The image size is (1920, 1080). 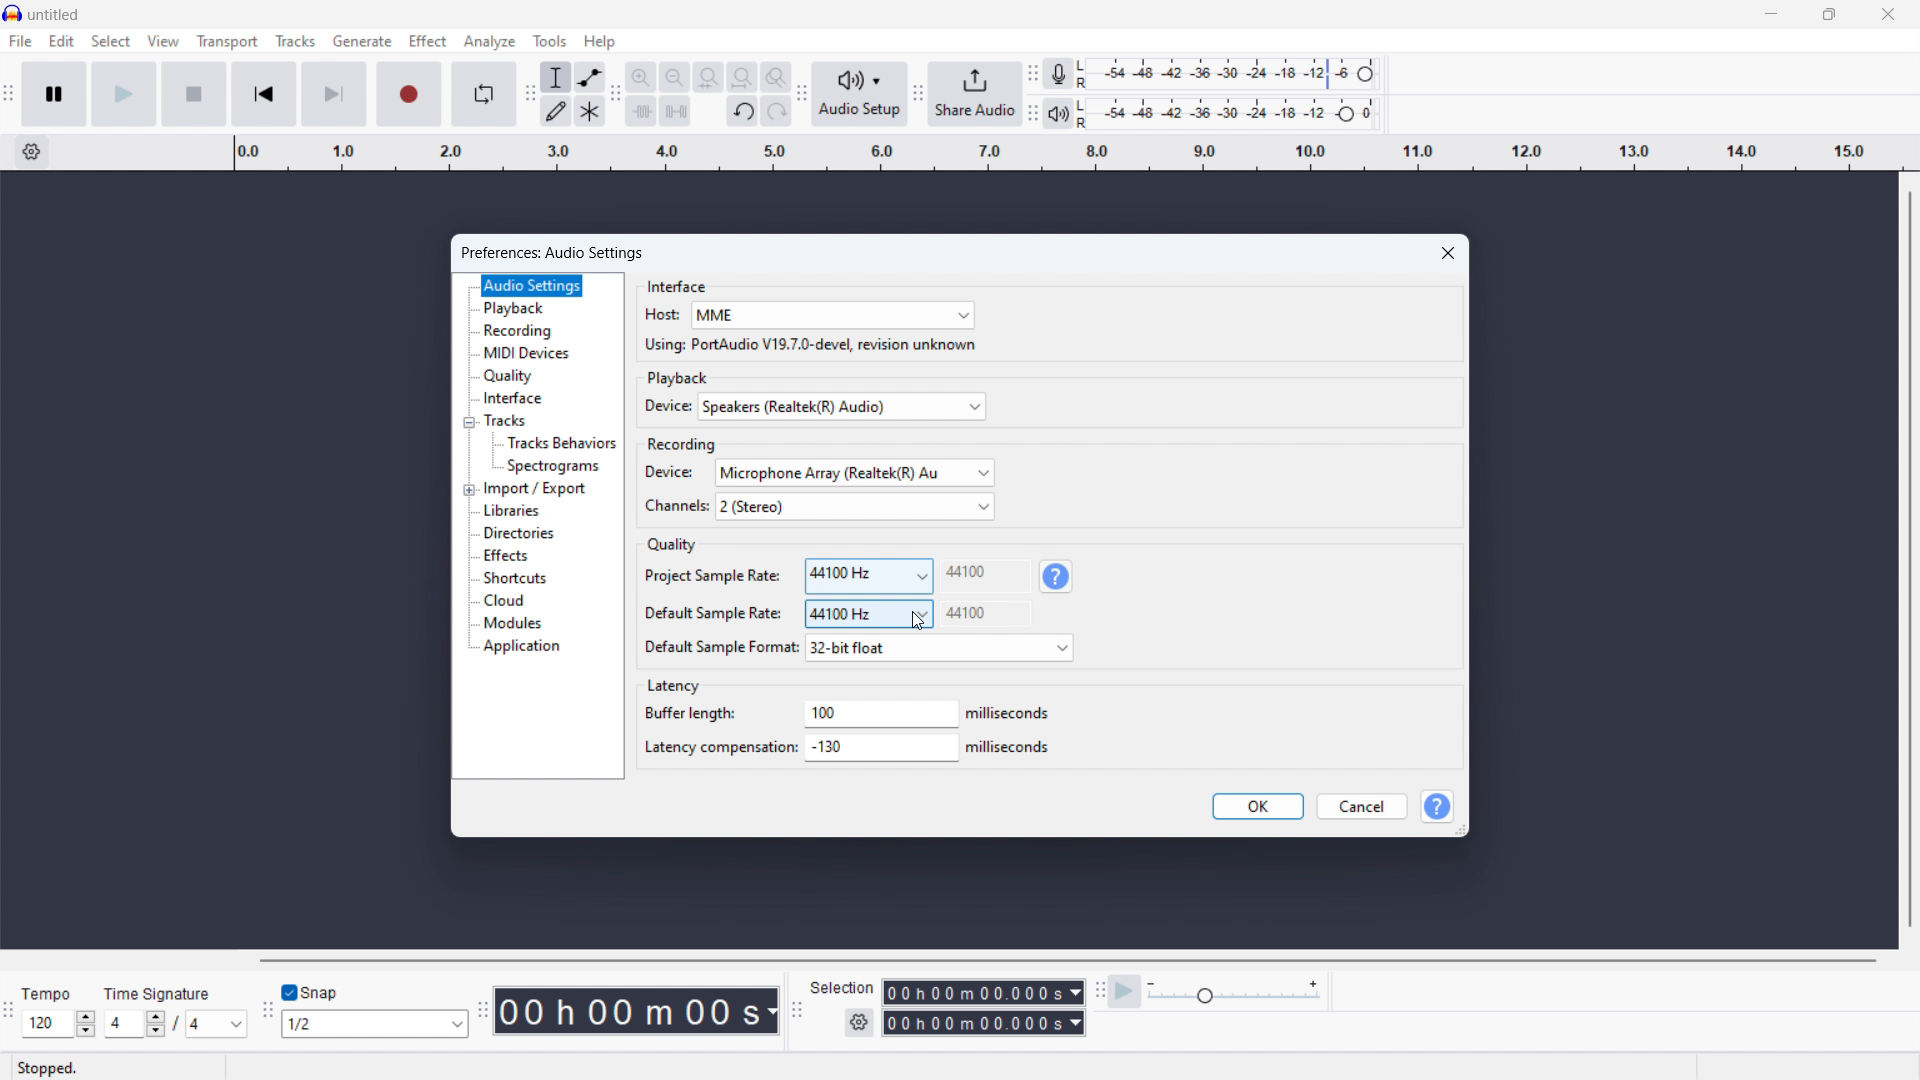 What do you see at coordinates (55, 94) in the screenshot?
I see `pause` at bounding box center [55, 94].